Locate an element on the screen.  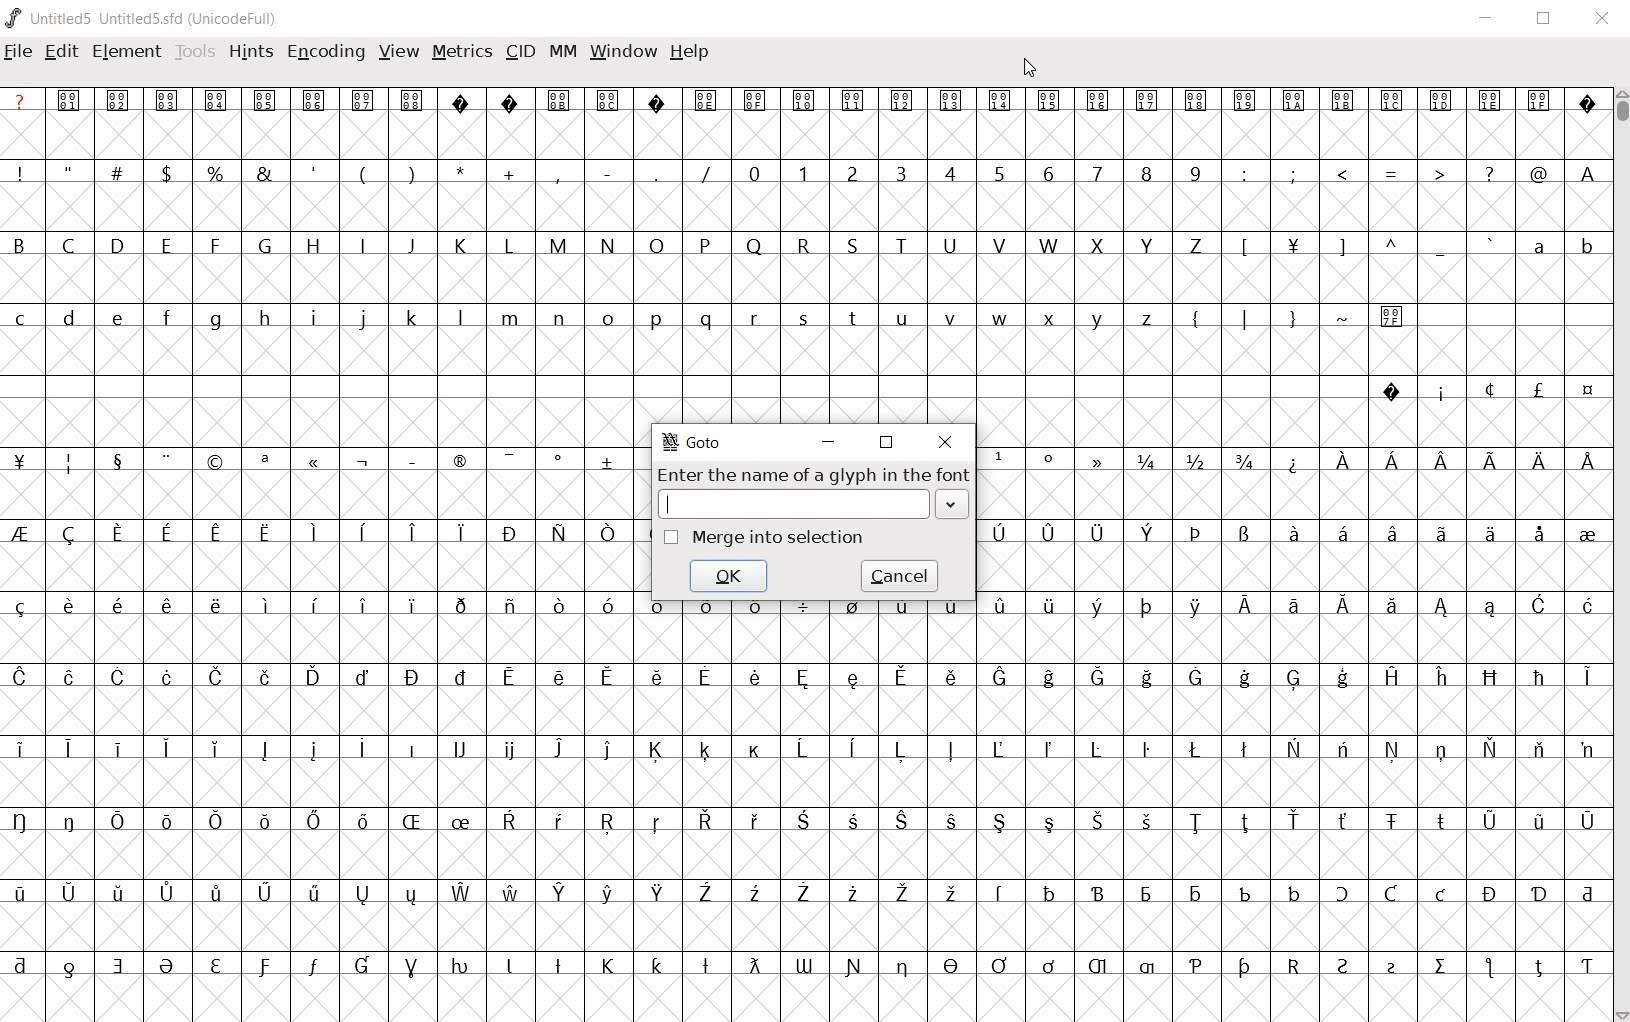
Symbol is located at coordinates (1147, 821).